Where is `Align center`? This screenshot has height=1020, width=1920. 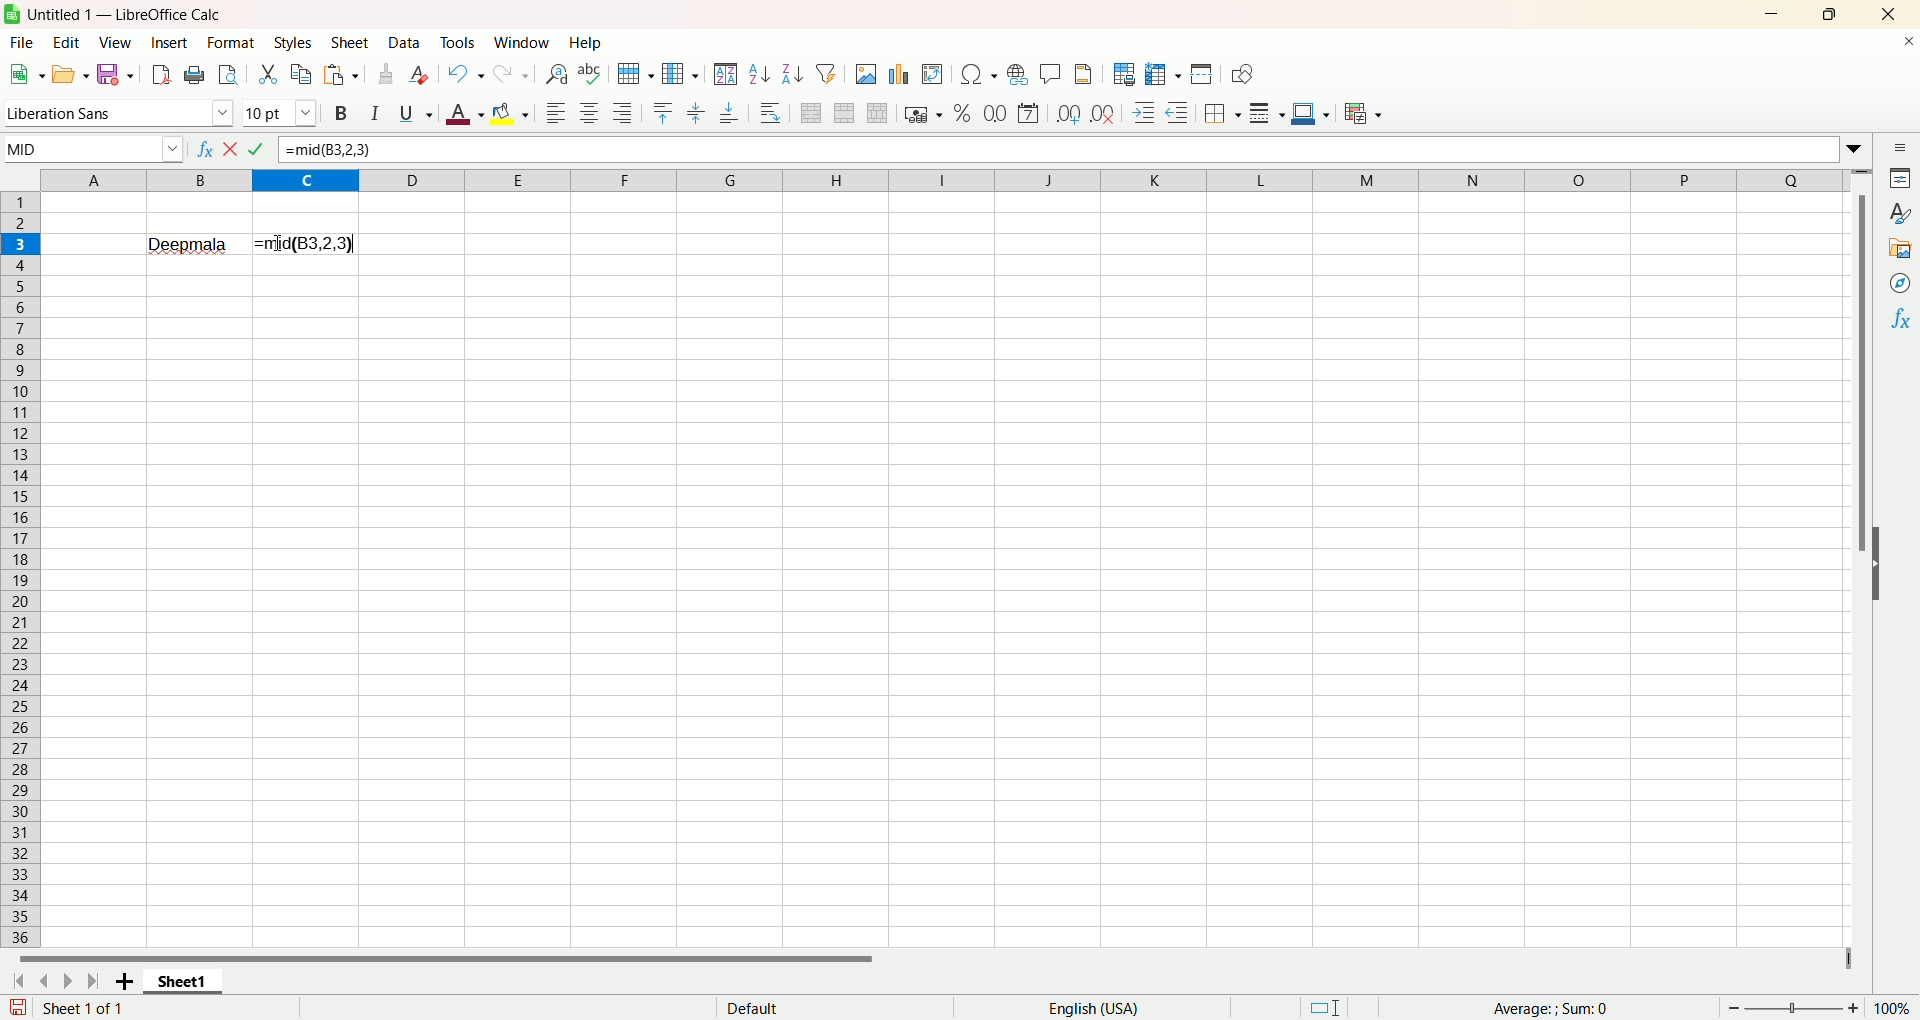 Align center is located at coordinates (590, 114).